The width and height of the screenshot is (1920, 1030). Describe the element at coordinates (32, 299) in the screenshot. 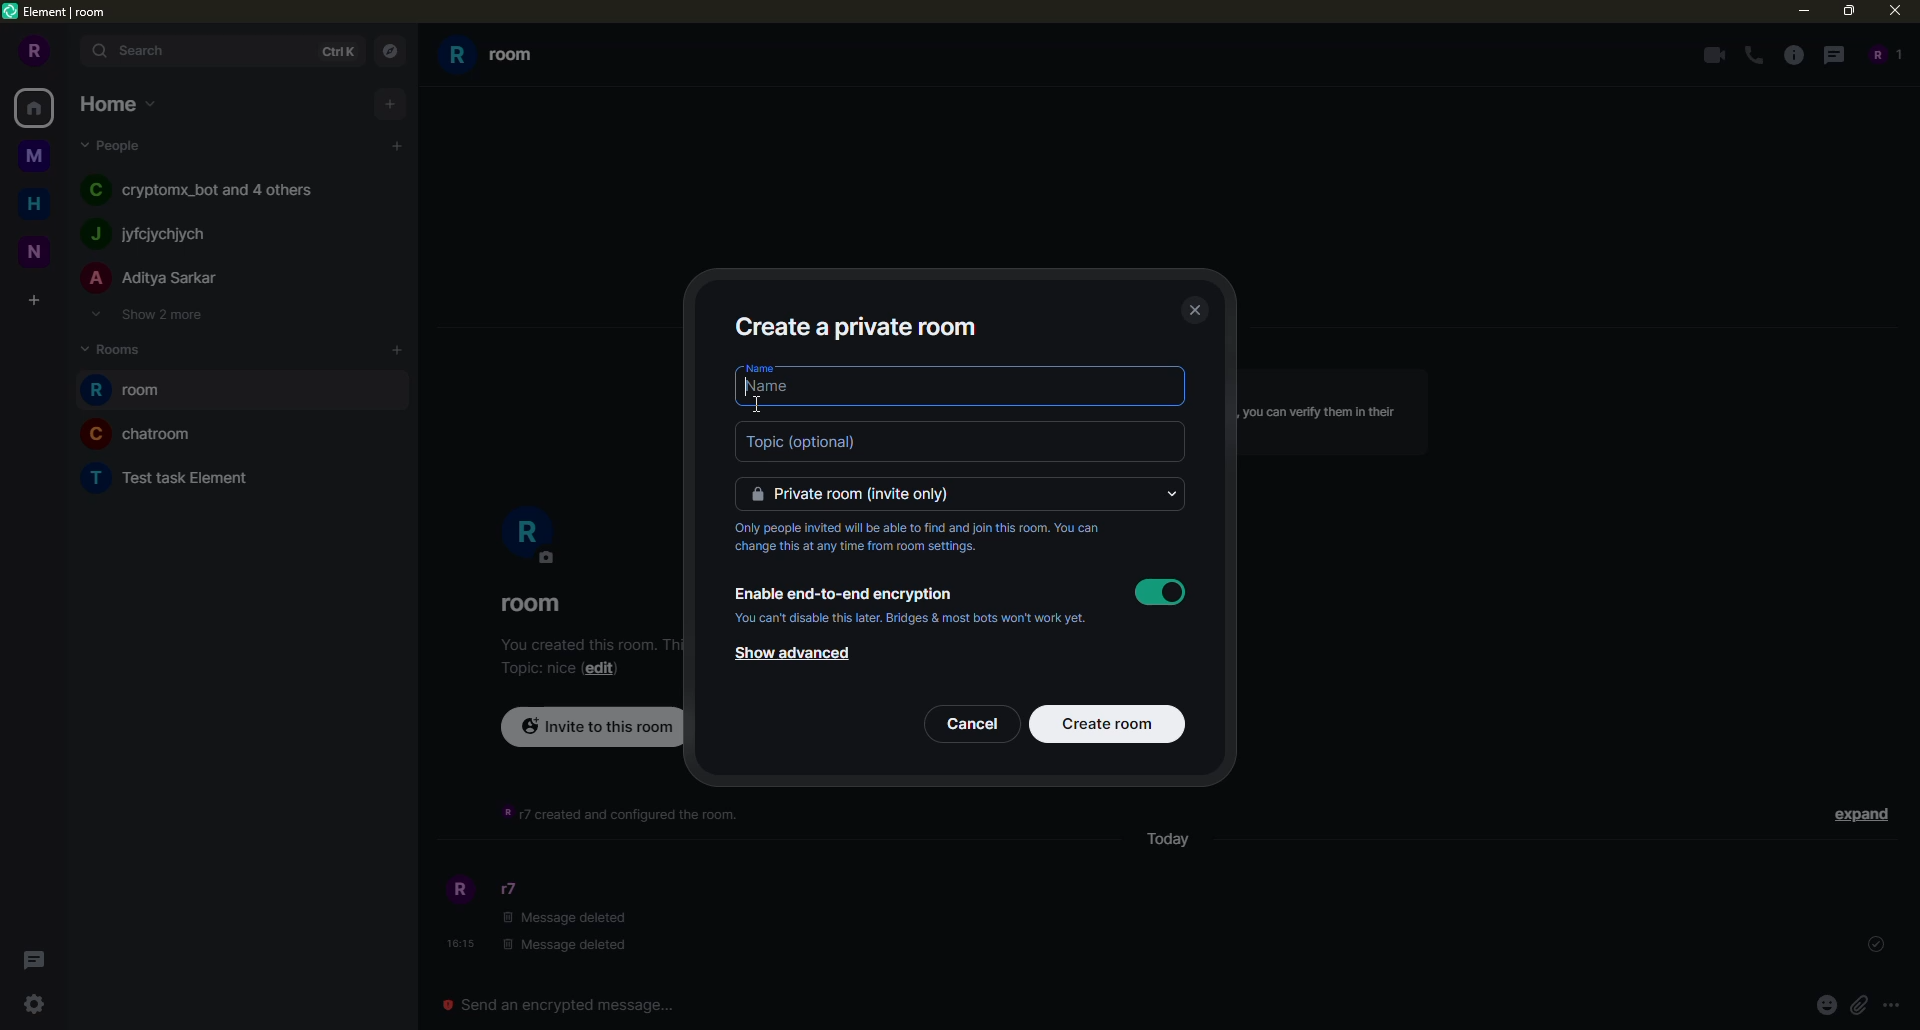

I see `create space` at that location.